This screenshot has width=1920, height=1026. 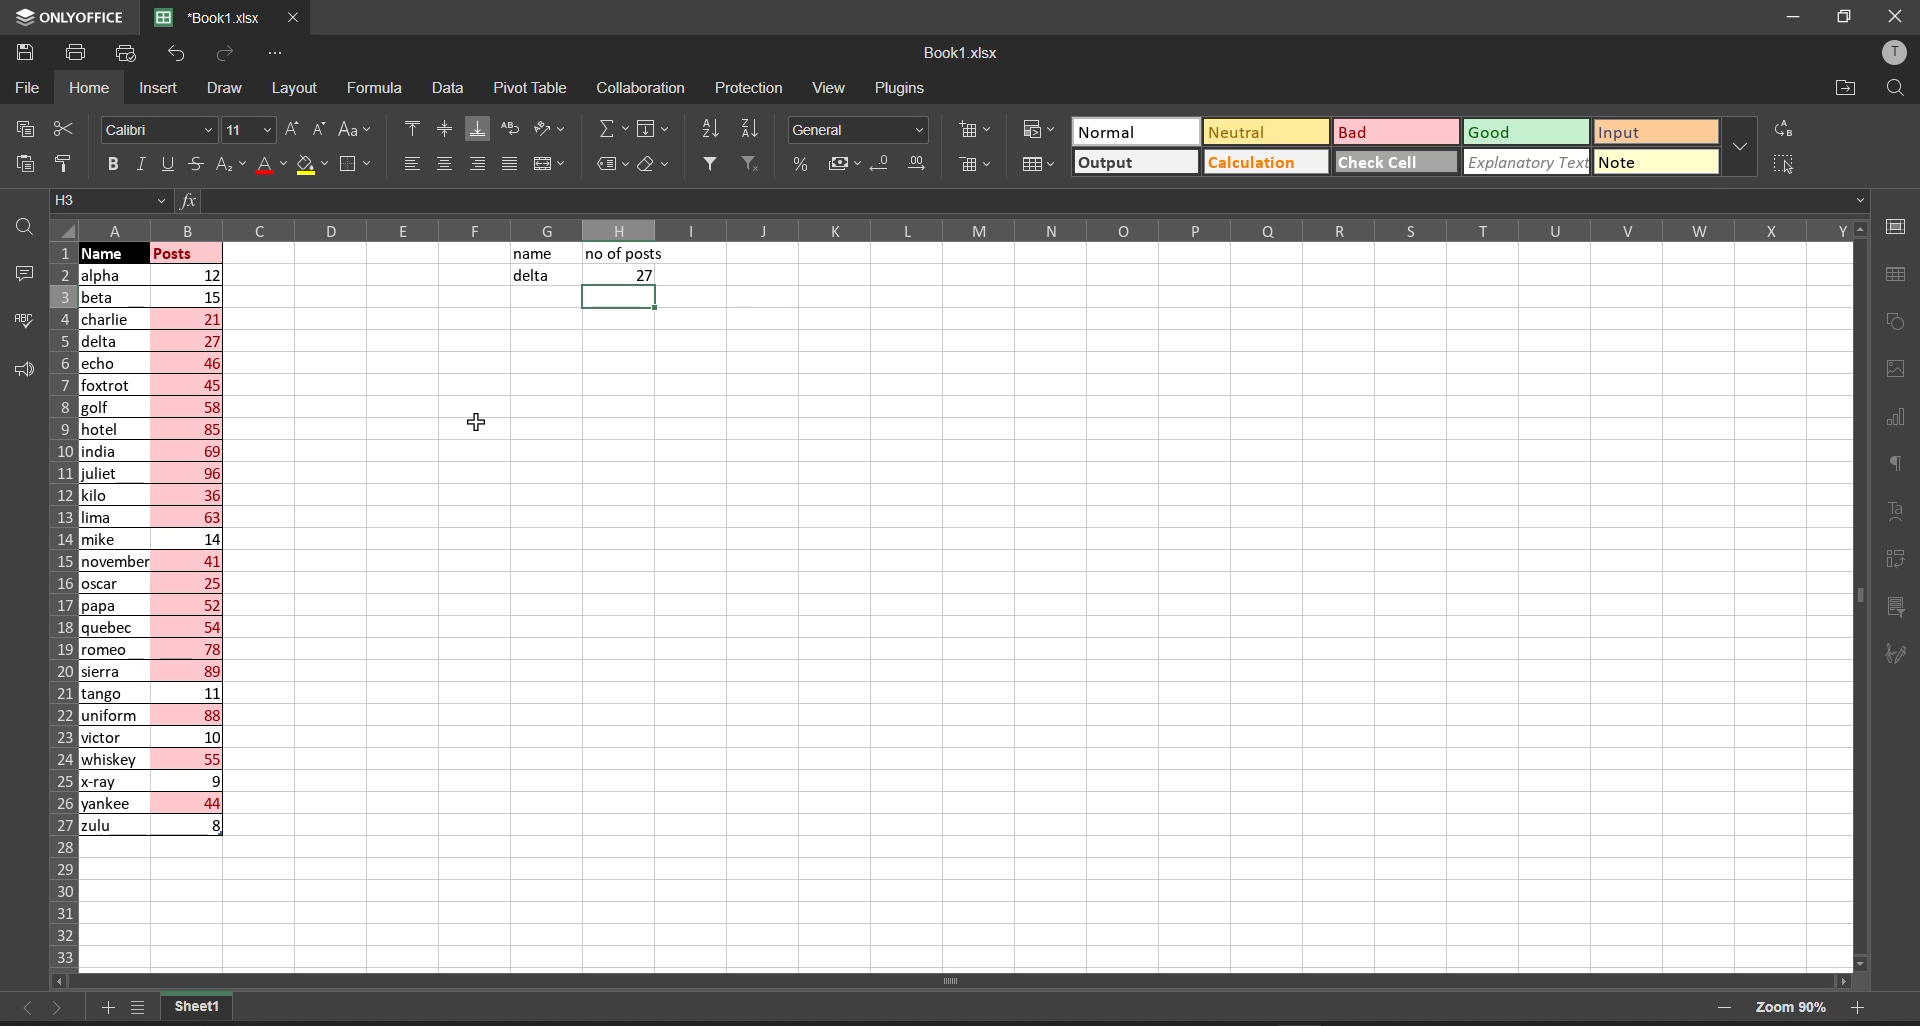 What do you see at coordinates (1119, 131) in the screenshot?
I see `Normal` at bounding box center [1119, 131].